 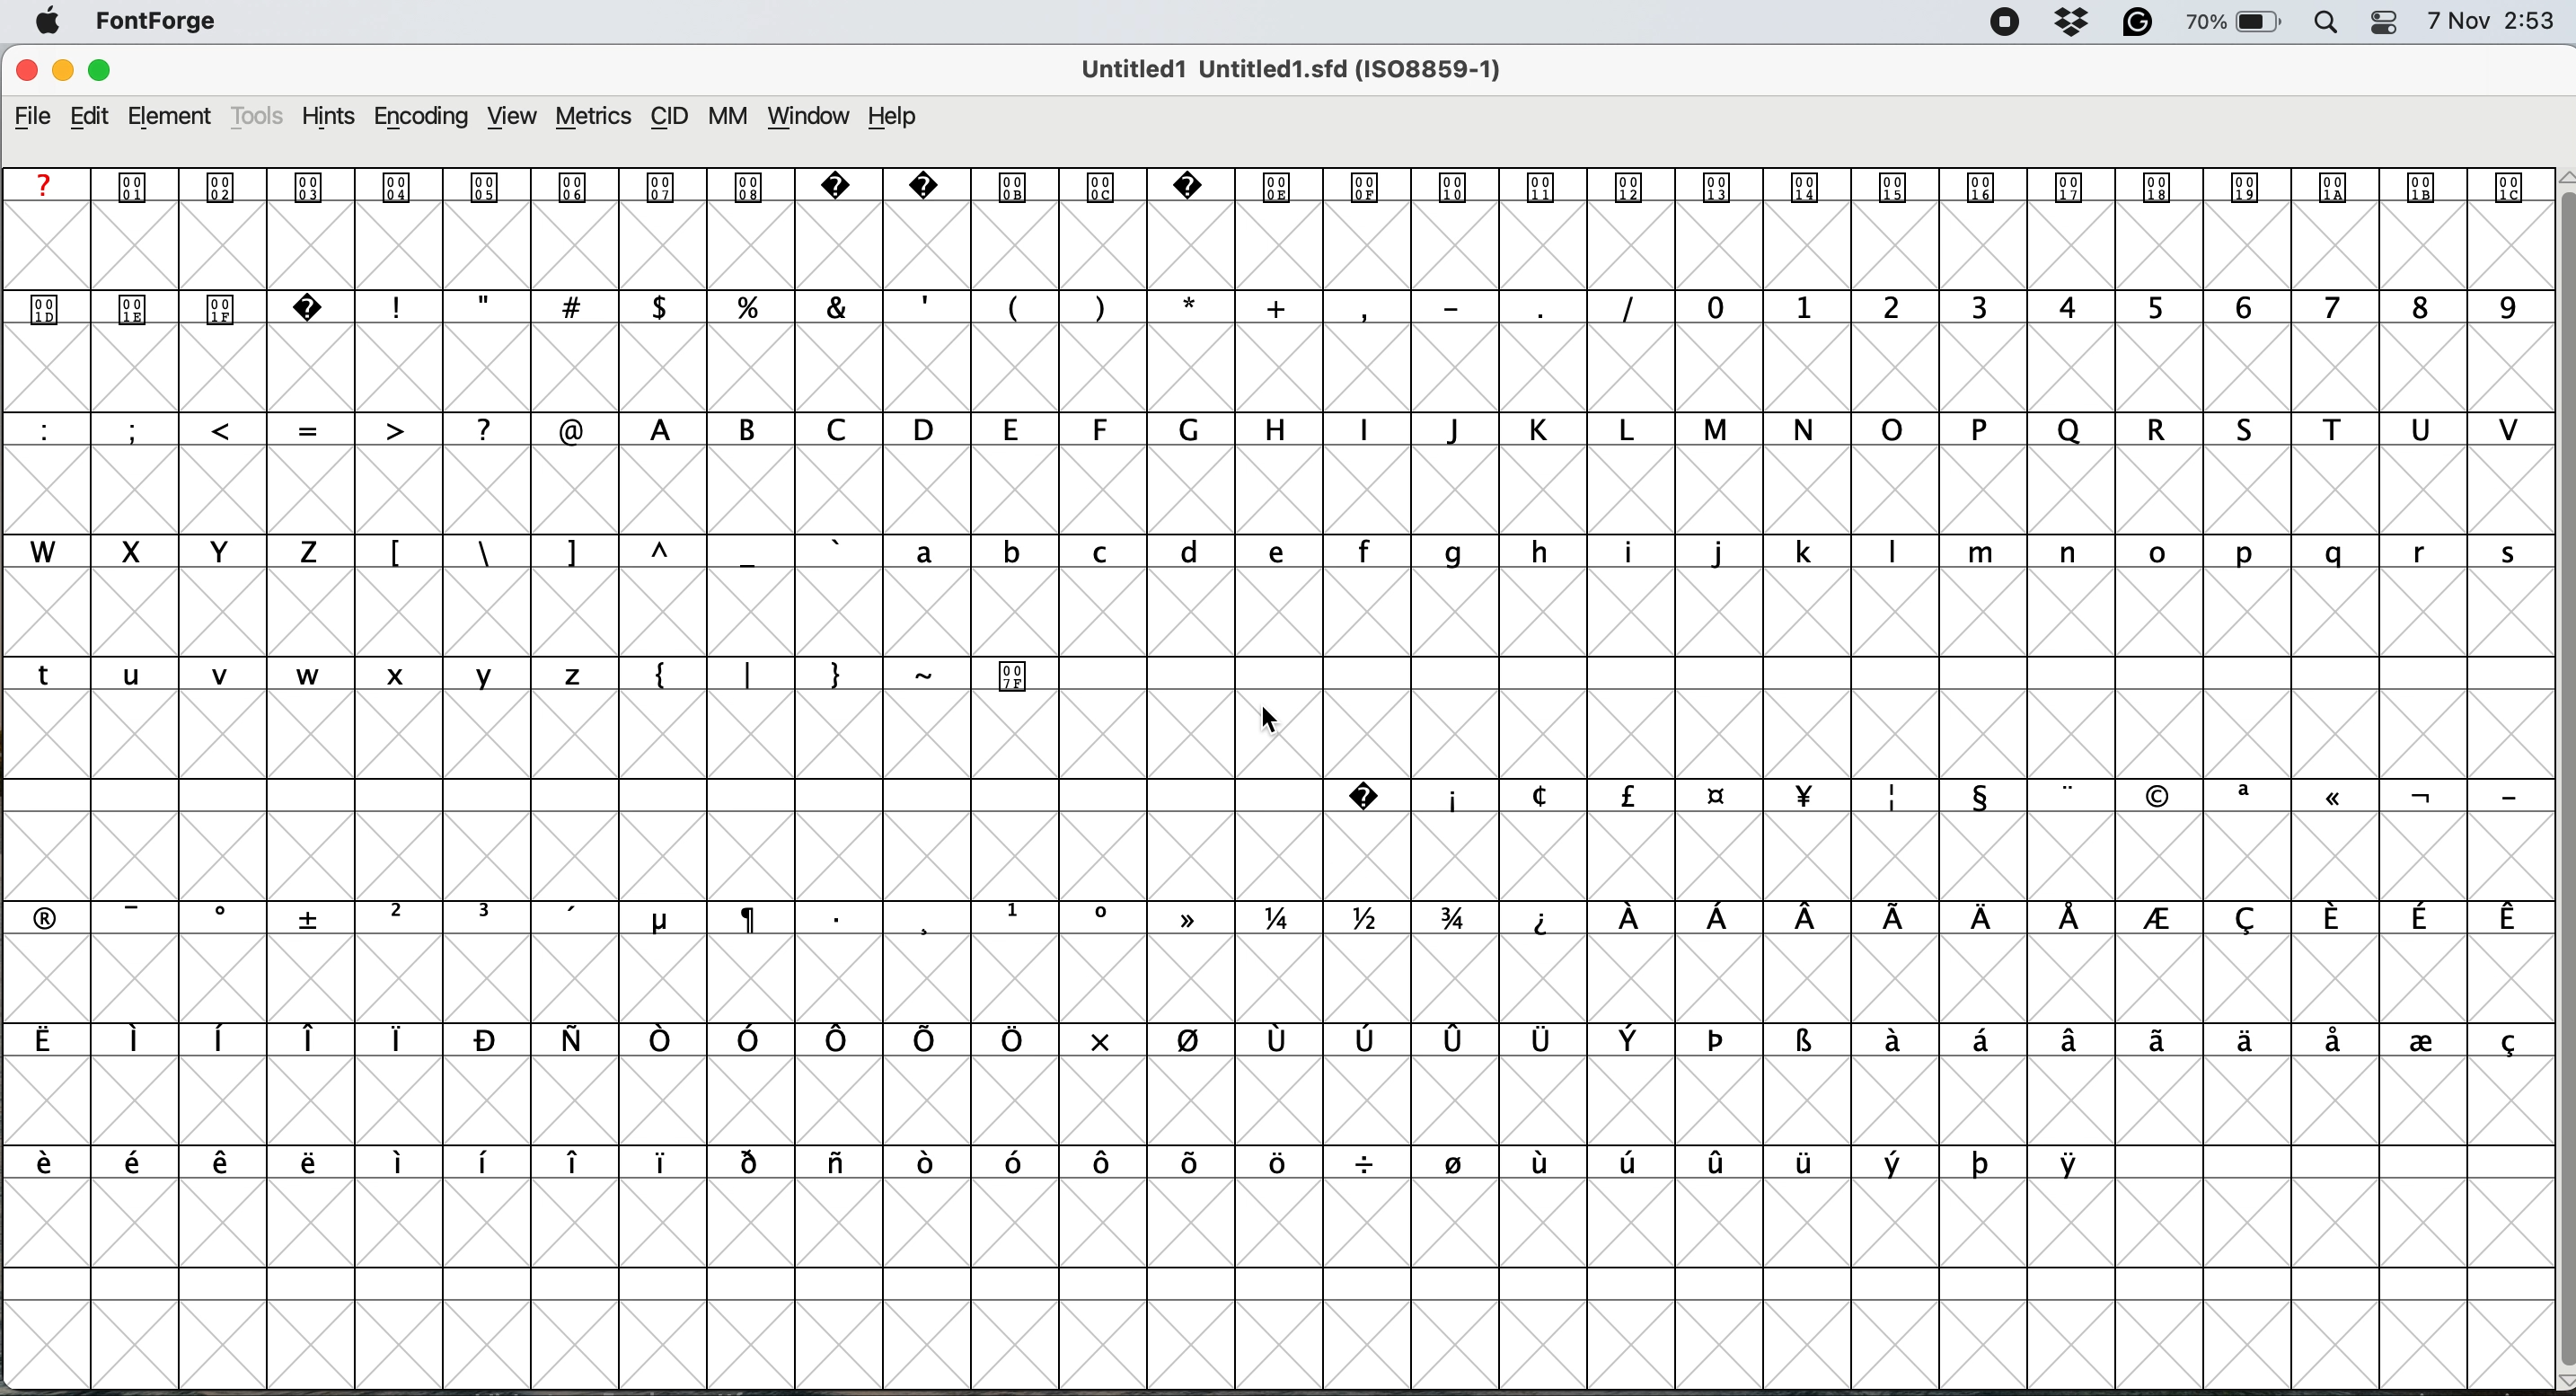 I want to click on hints, so click(x=330, y=118).